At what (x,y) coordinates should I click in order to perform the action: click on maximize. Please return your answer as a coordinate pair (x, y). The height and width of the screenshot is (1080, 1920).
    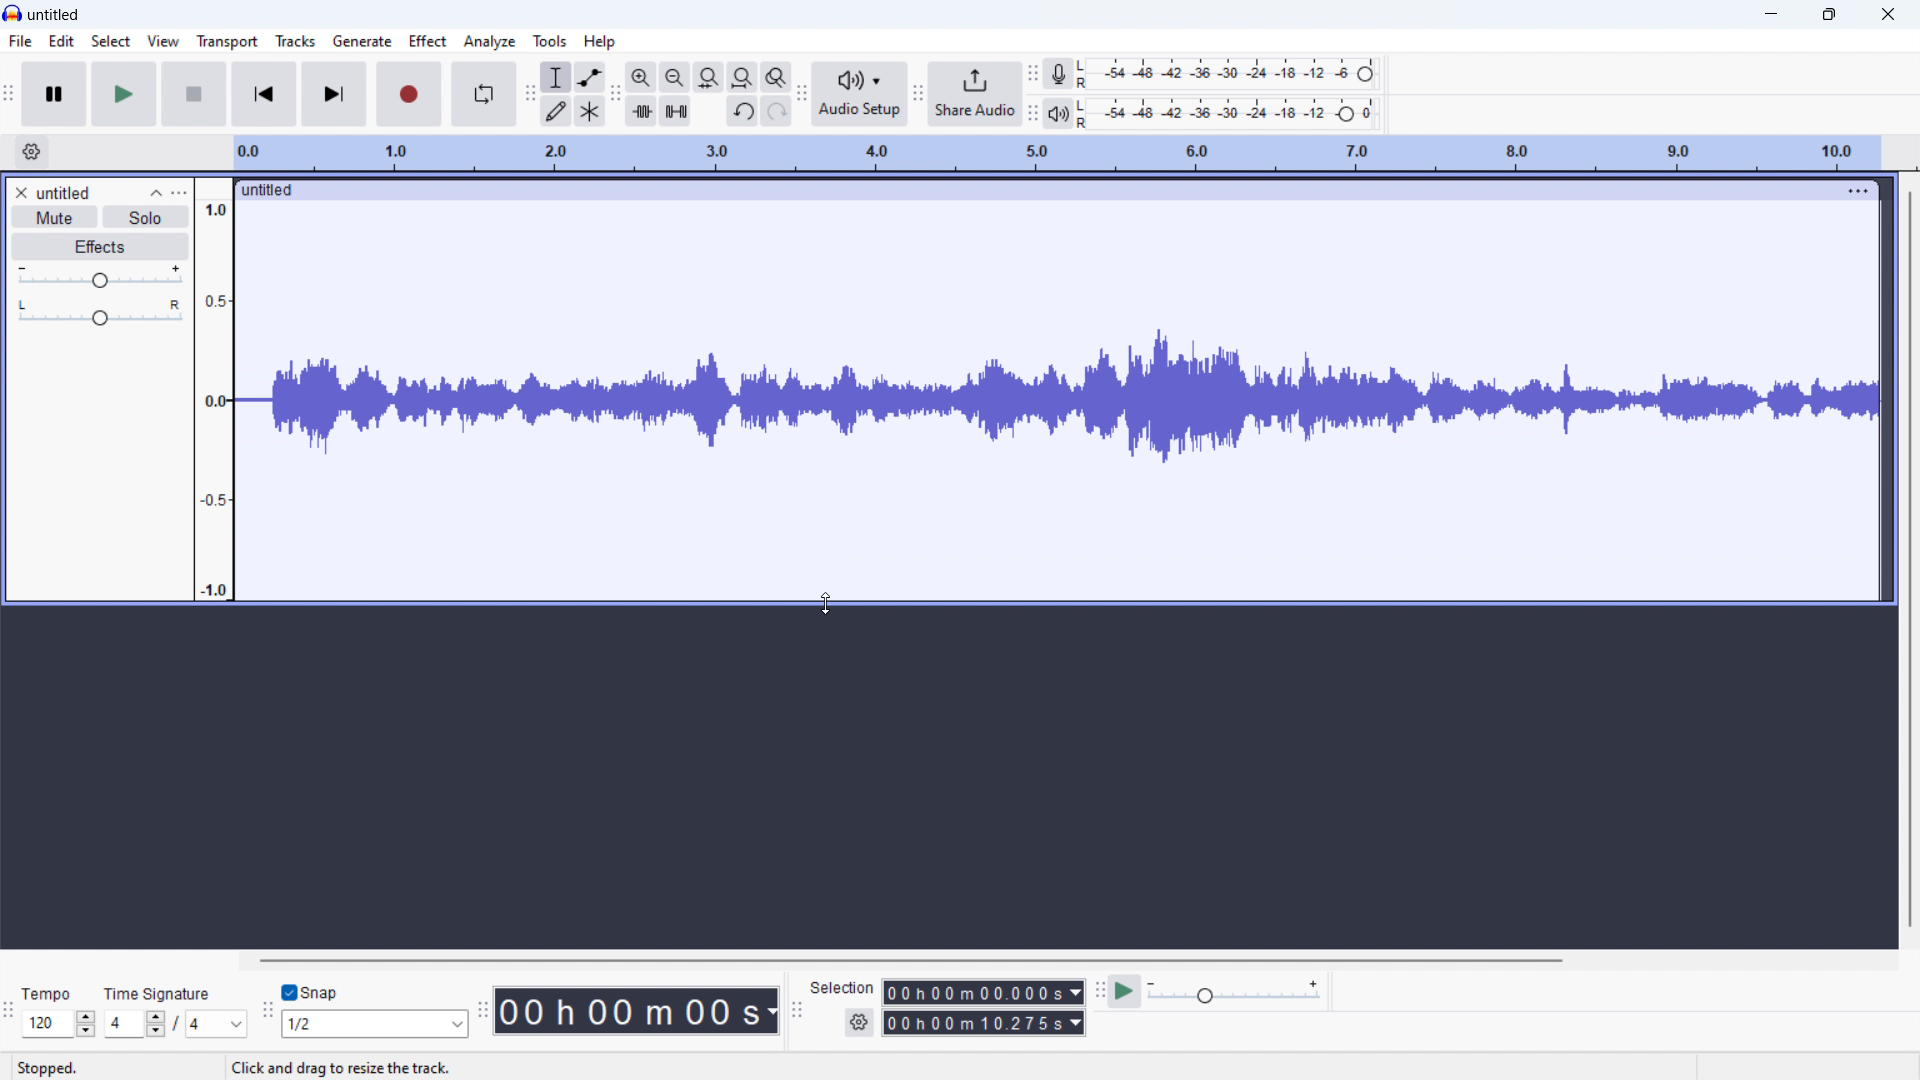
    Looking at the image, I should click on (1827, 14).